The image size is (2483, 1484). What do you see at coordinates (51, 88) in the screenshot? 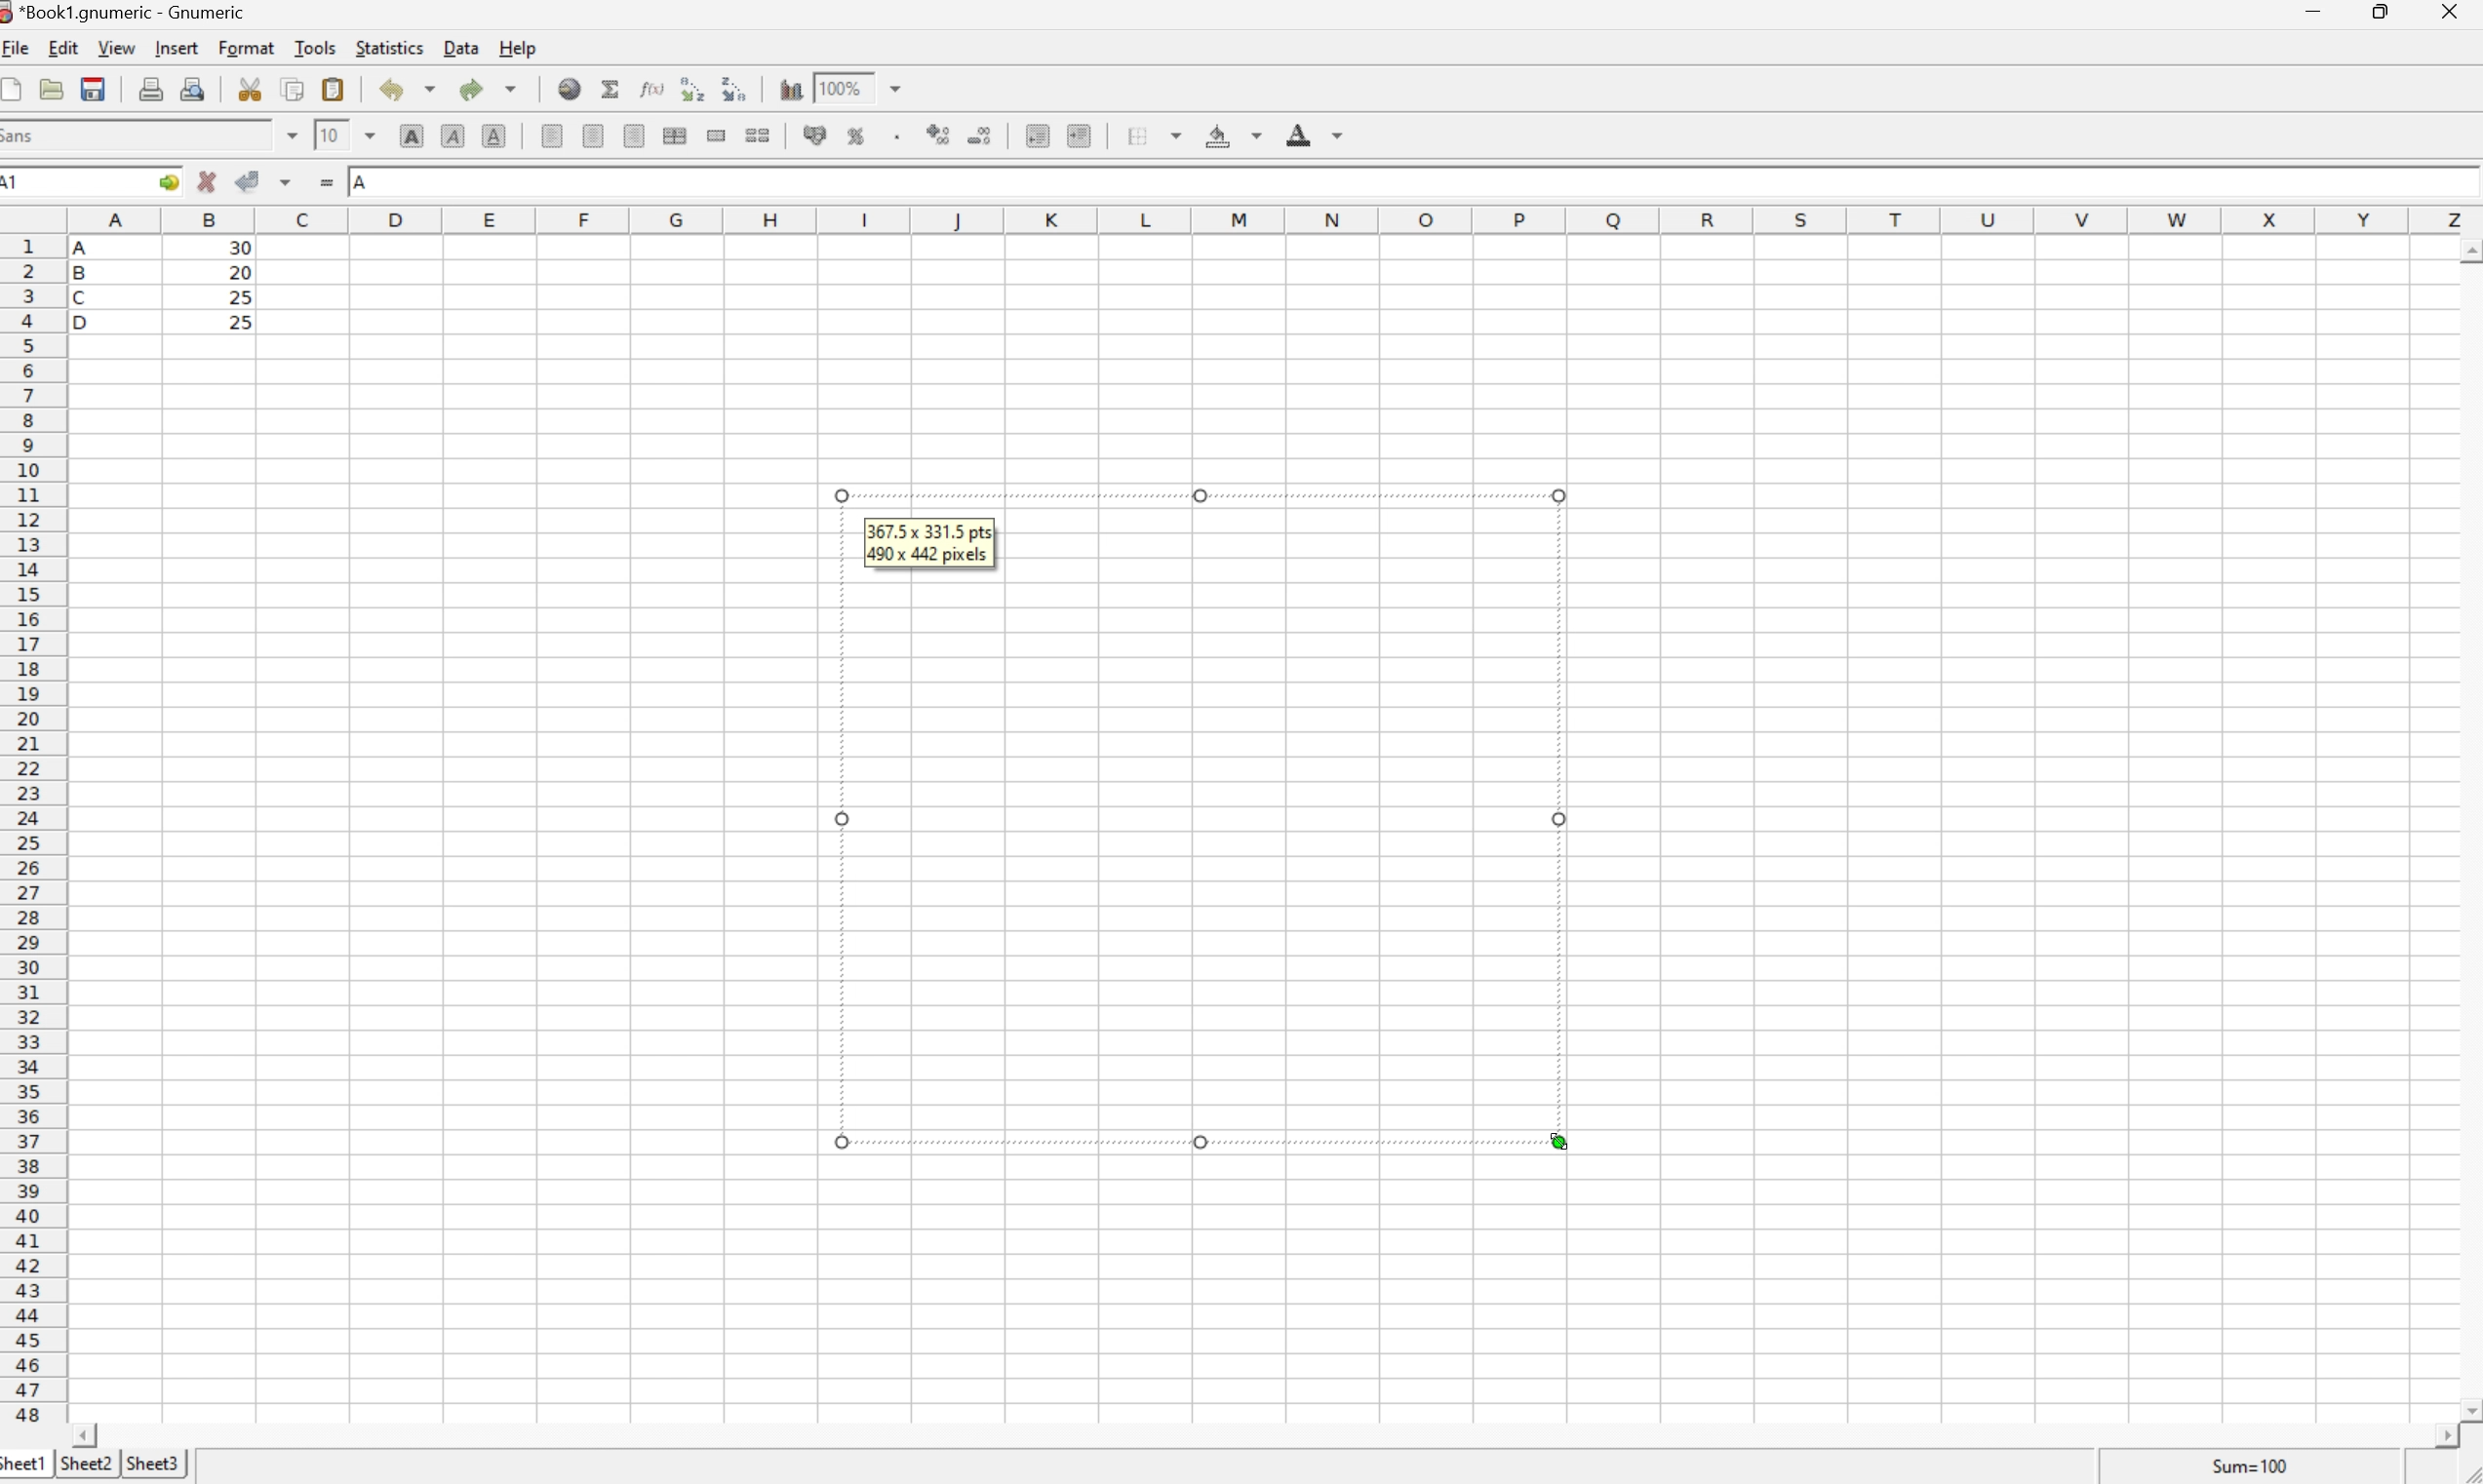
I see `Open a file` at bounding box center [51, 88].